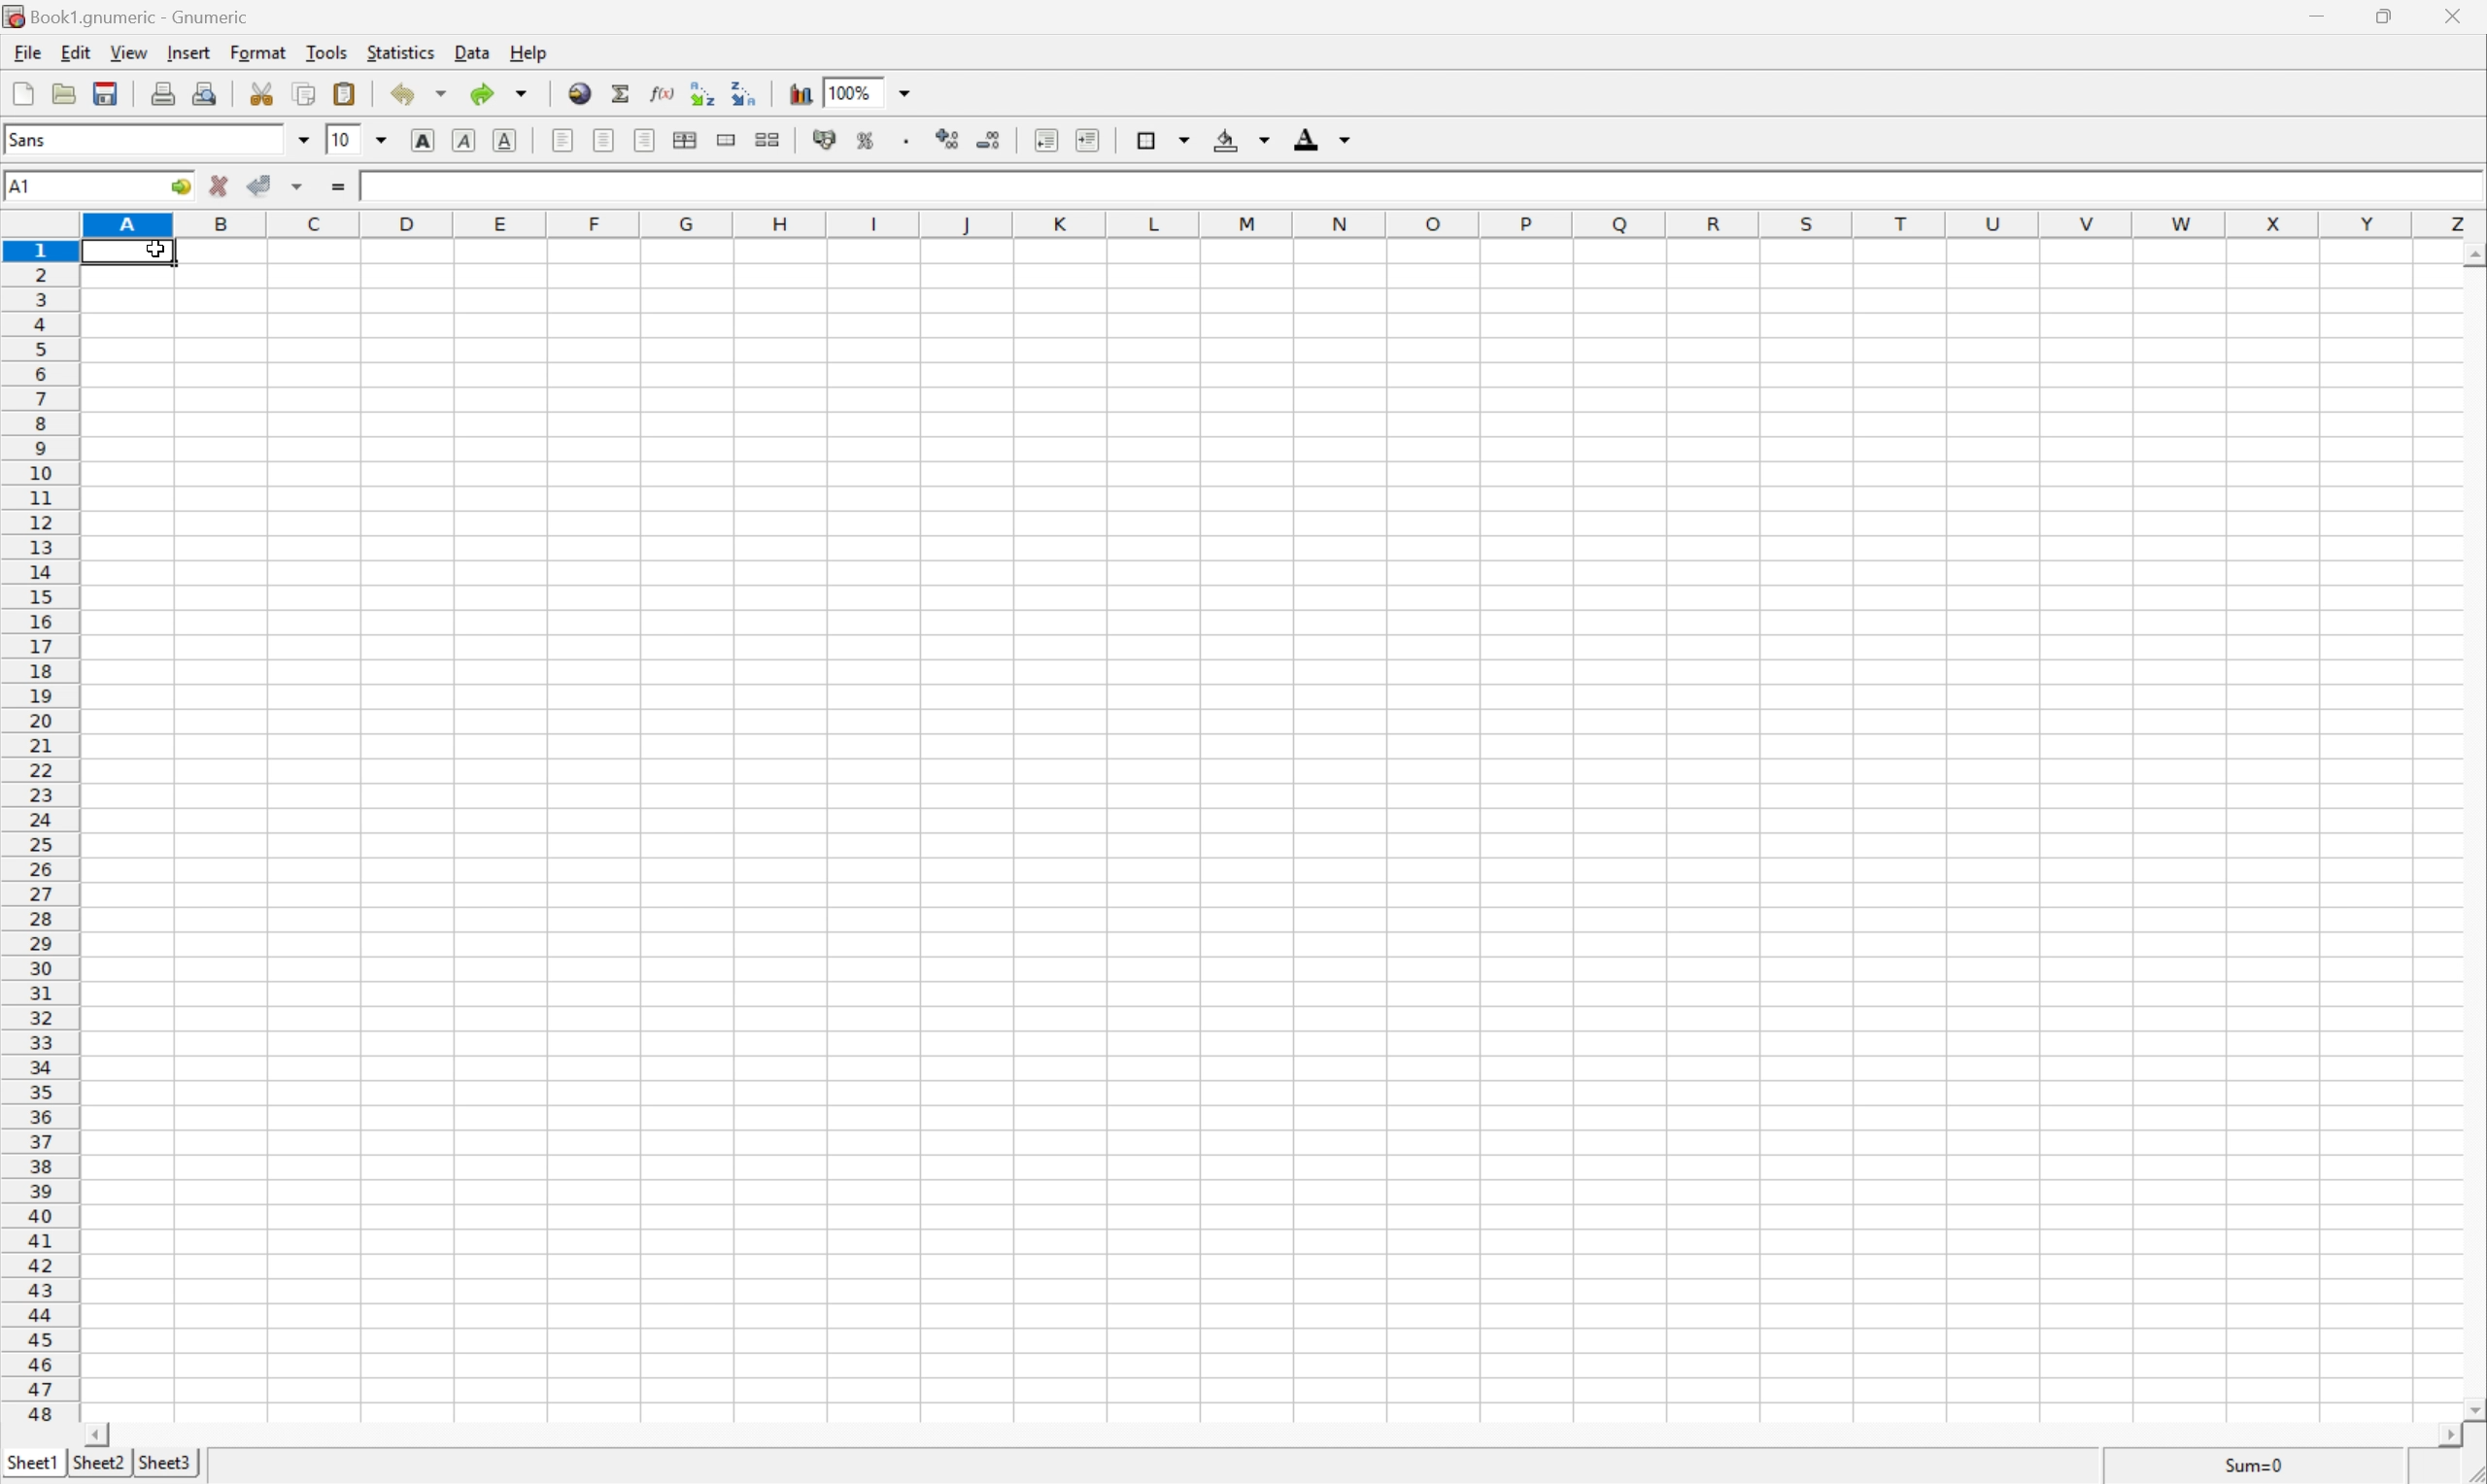  Describe the element at coordinates (417, 94) in the screenshot. I see `undo` at that location.